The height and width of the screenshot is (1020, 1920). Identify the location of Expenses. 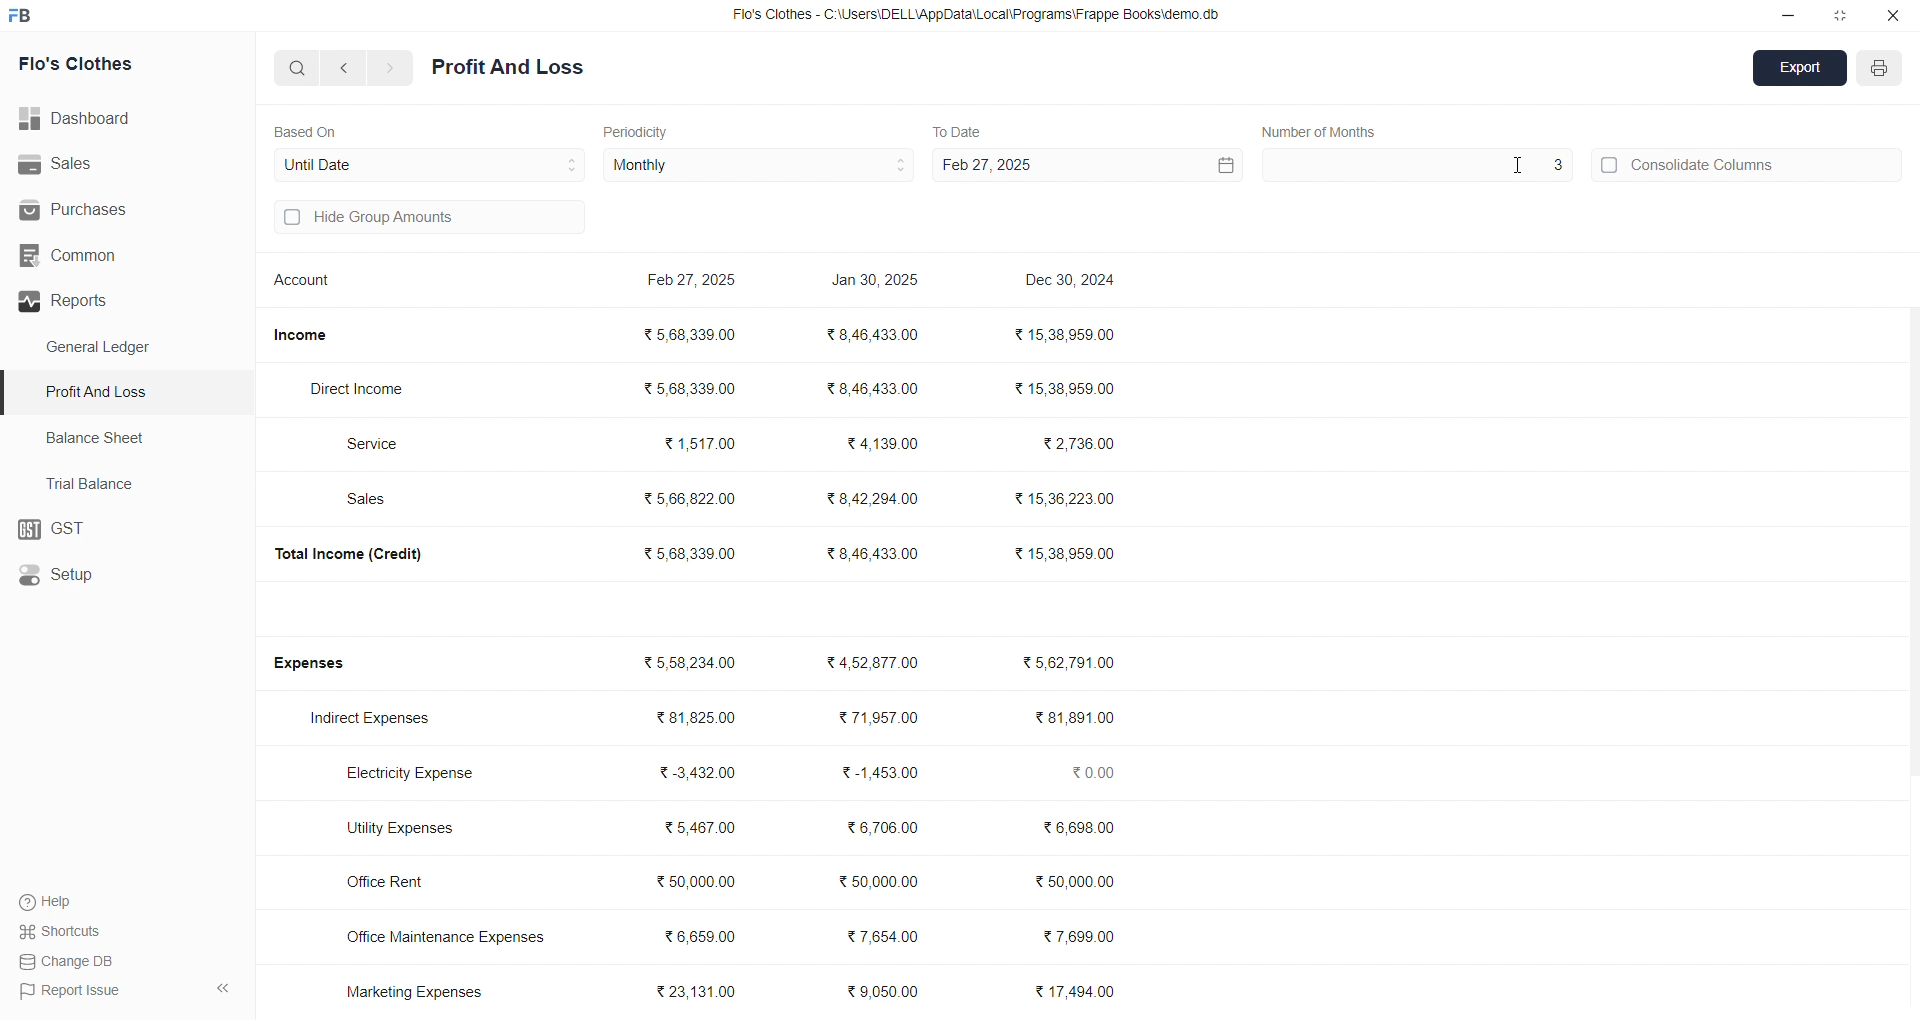
(322, 664).